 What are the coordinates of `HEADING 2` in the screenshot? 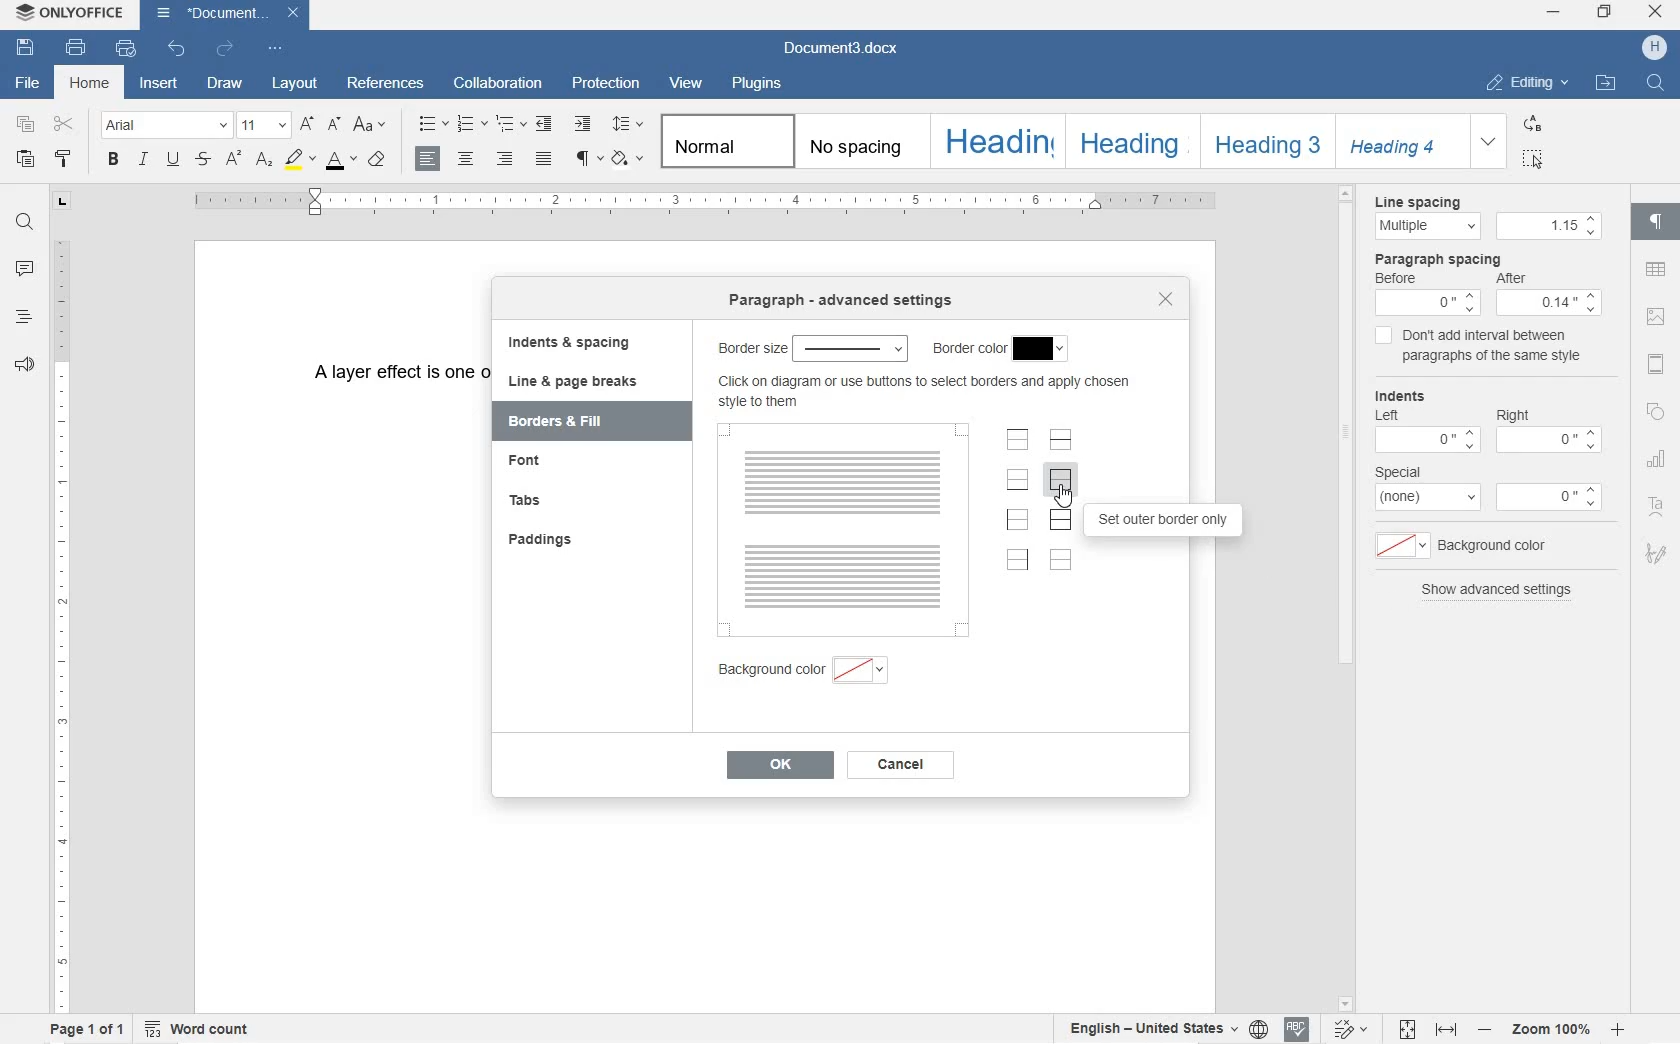 It's located at (1131, 142).